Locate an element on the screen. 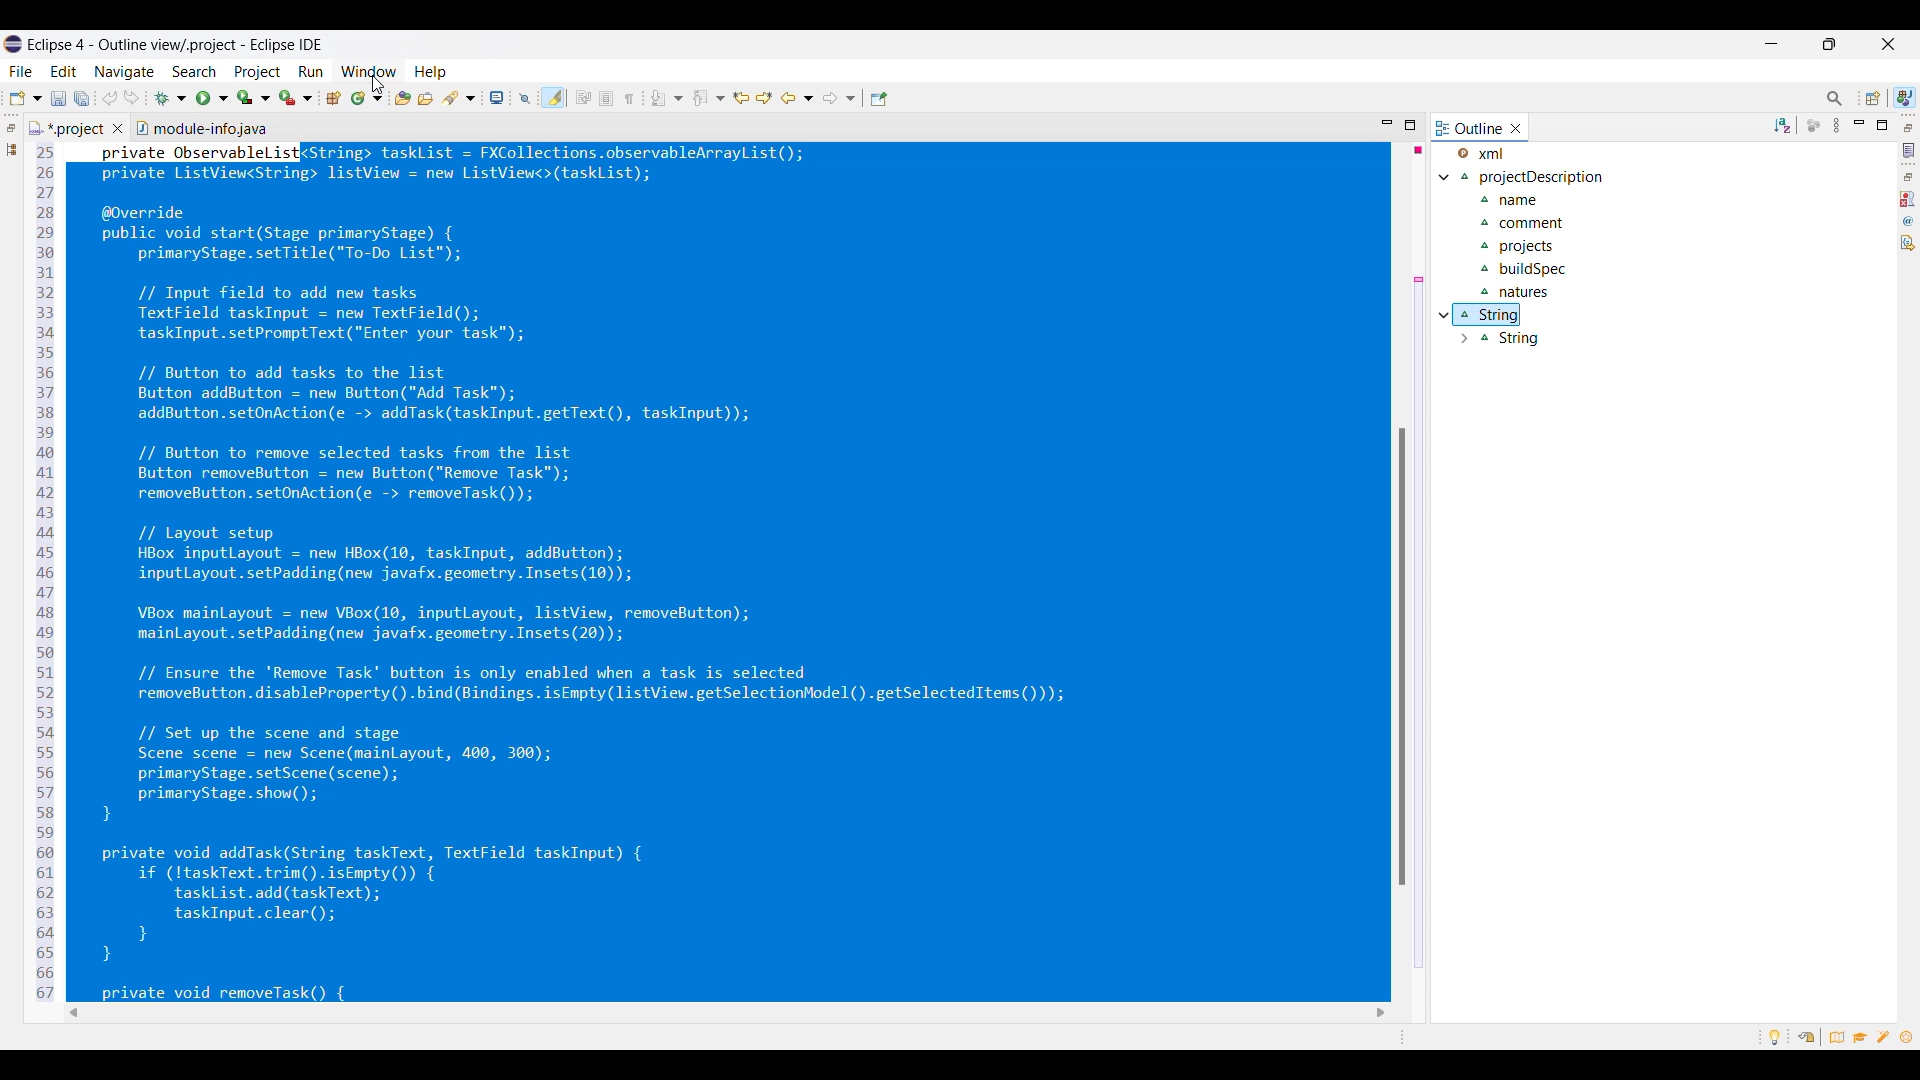 This screenshot has width=1920, height=1080. Maximize is located at coordinates (1882, 125).